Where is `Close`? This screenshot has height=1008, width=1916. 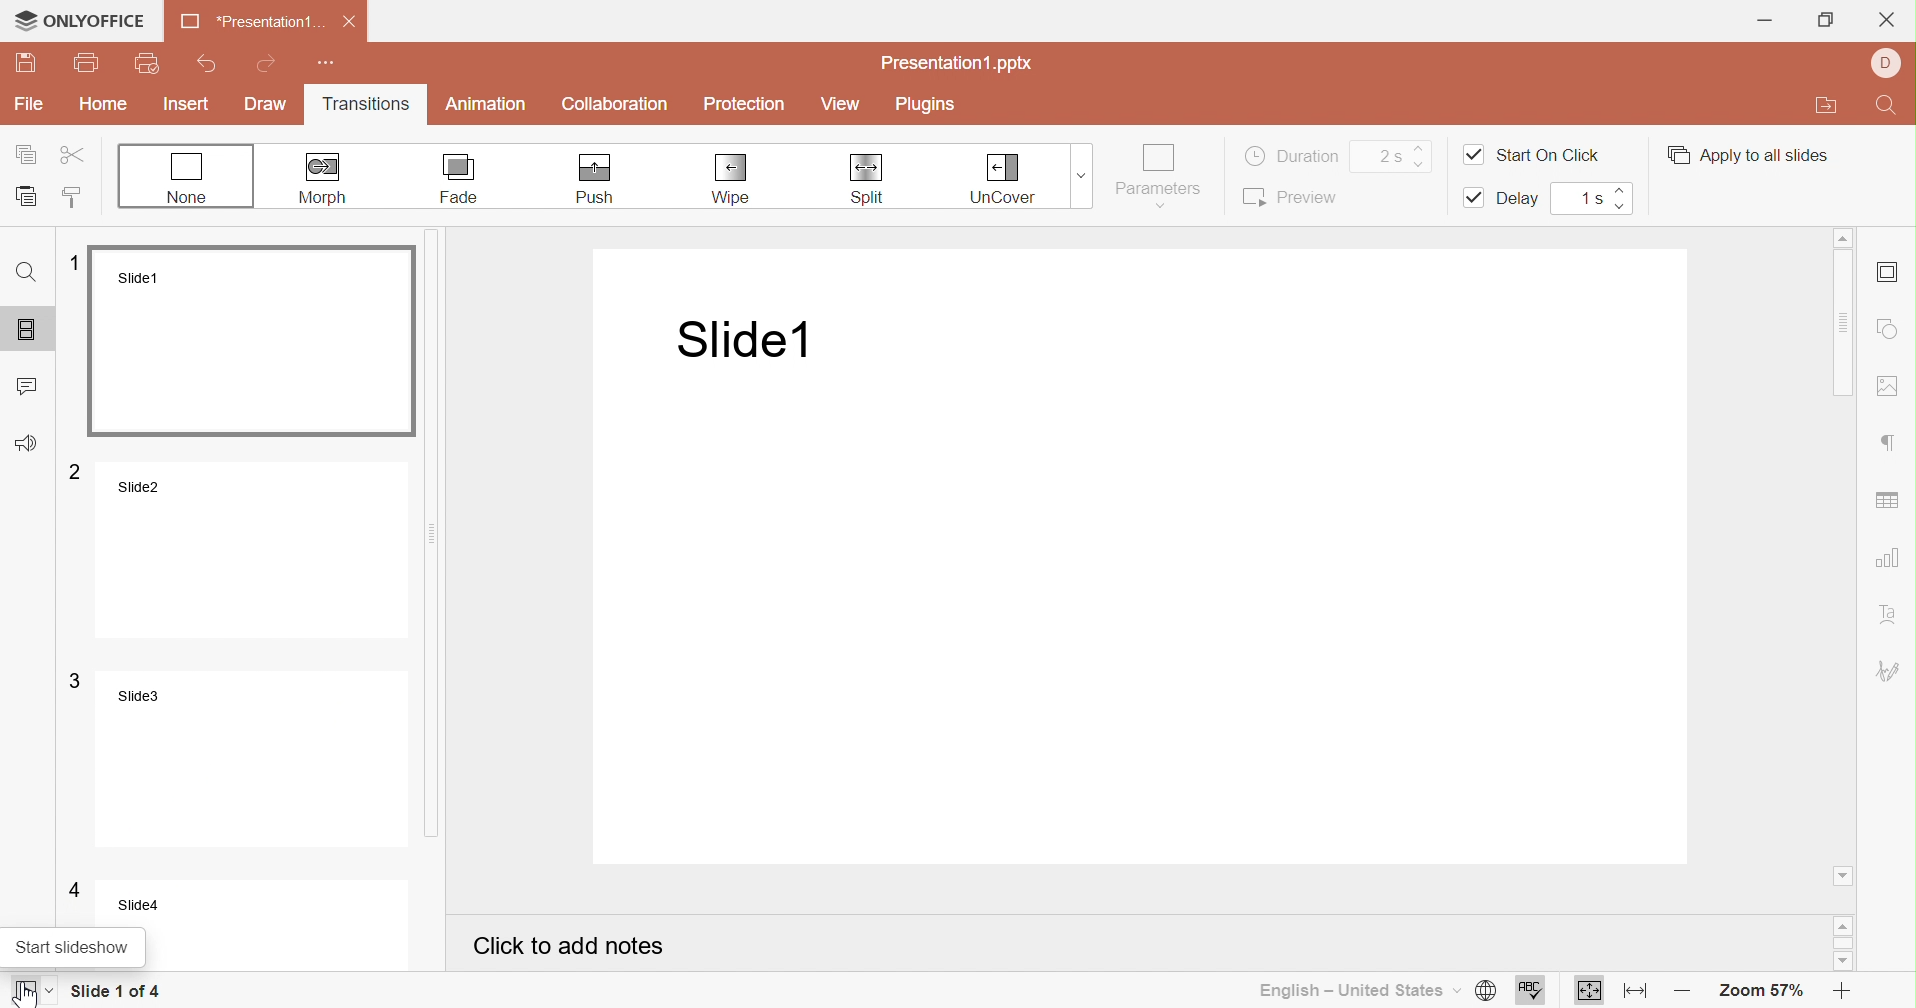 Close is located at coordinates (349, 22).